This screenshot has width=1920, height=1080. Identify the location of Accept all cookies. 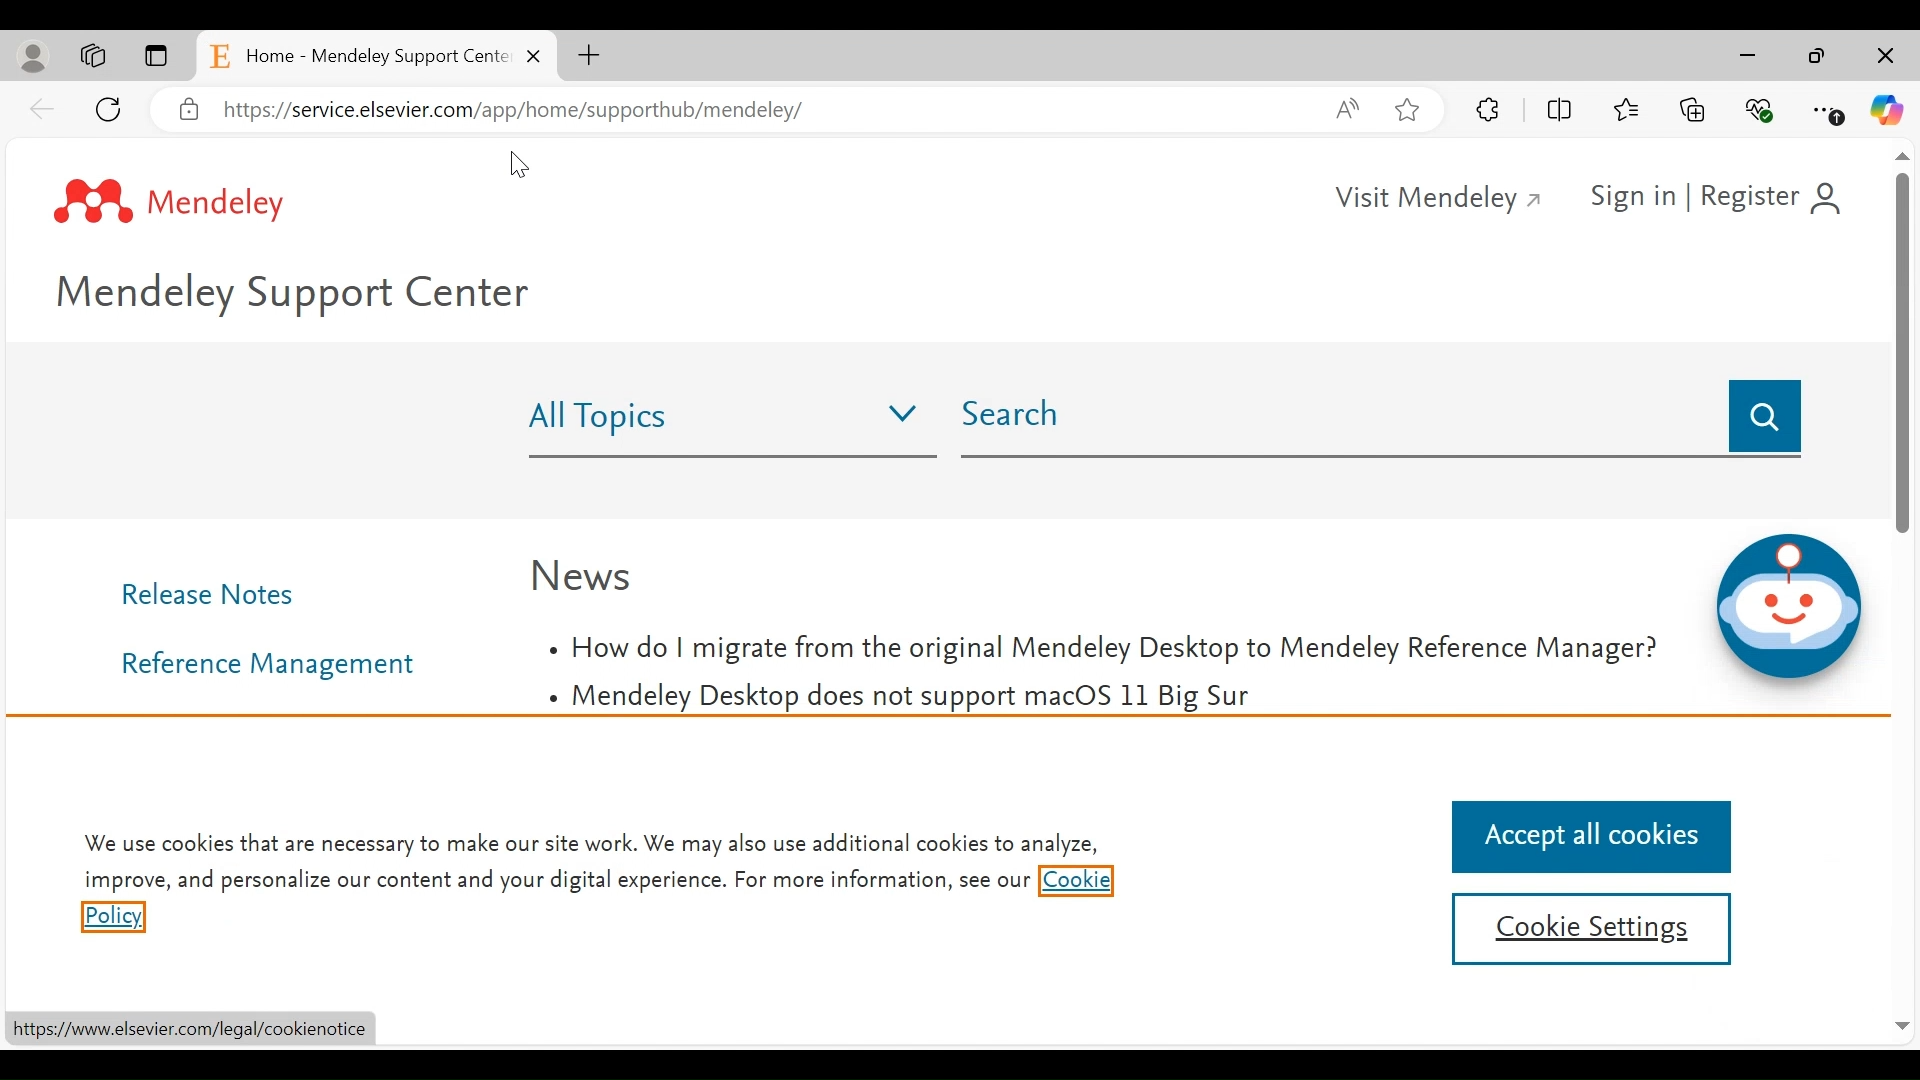
(1587, 837).